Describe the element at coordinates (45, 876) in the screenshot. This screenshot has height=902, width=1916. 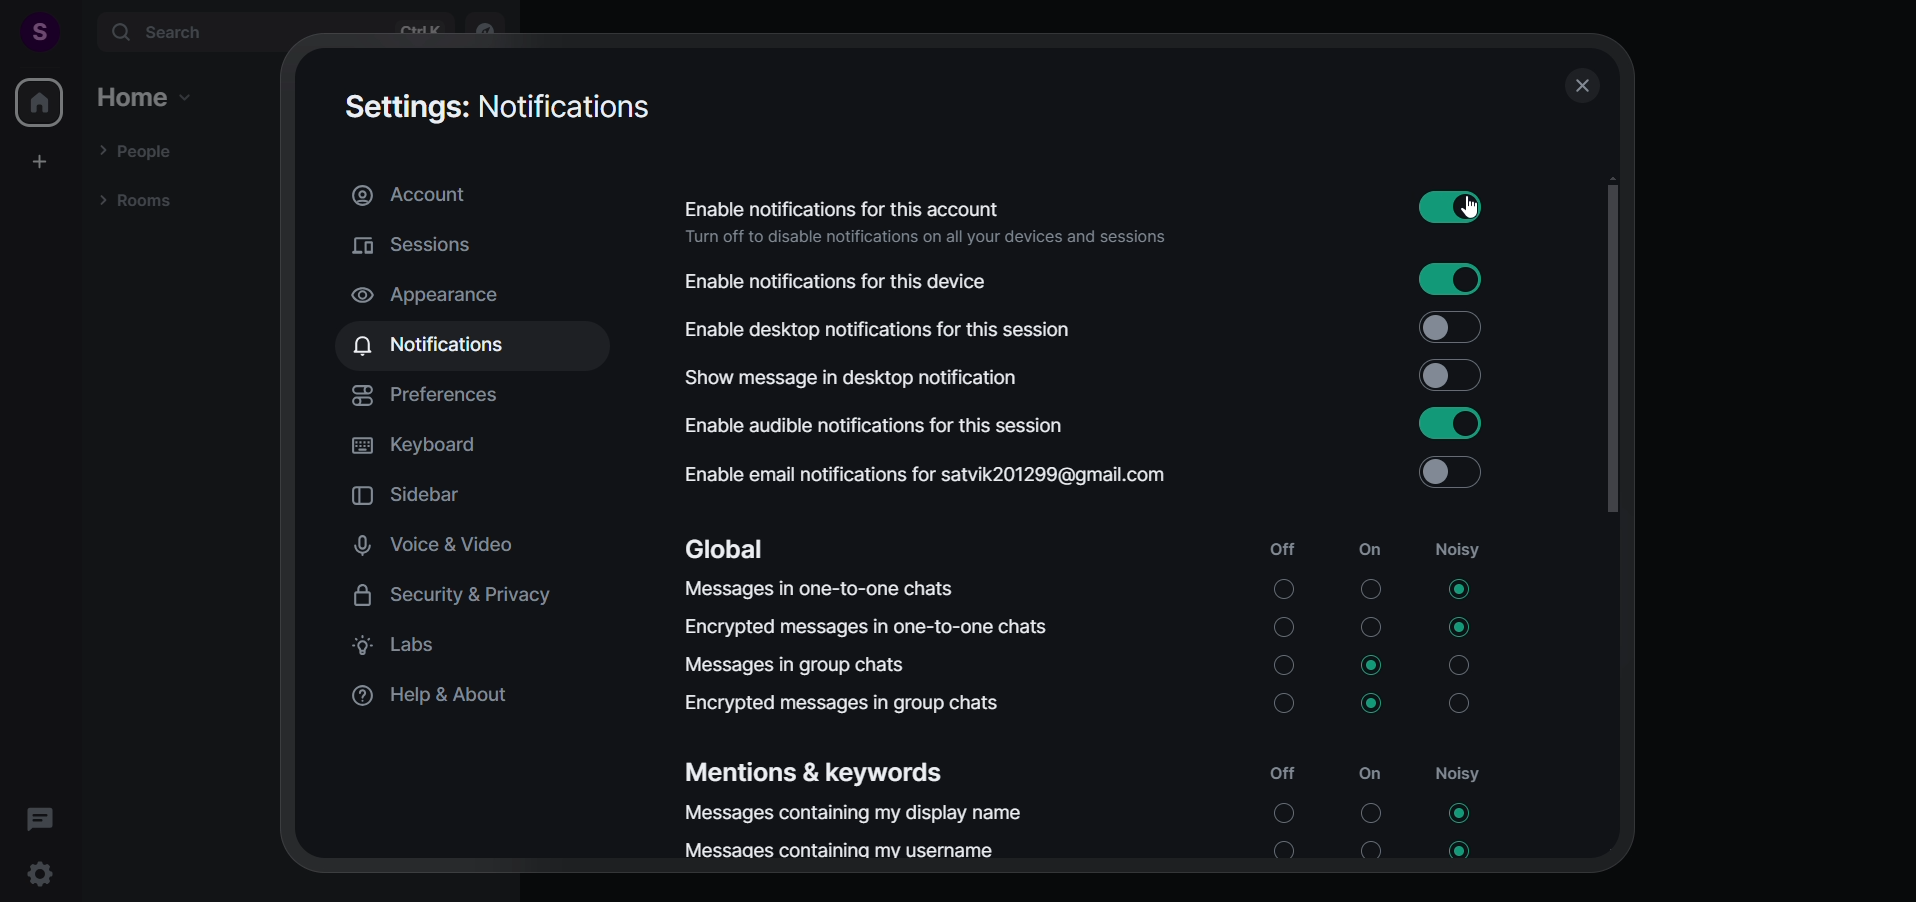
I see `Settings` at that location.